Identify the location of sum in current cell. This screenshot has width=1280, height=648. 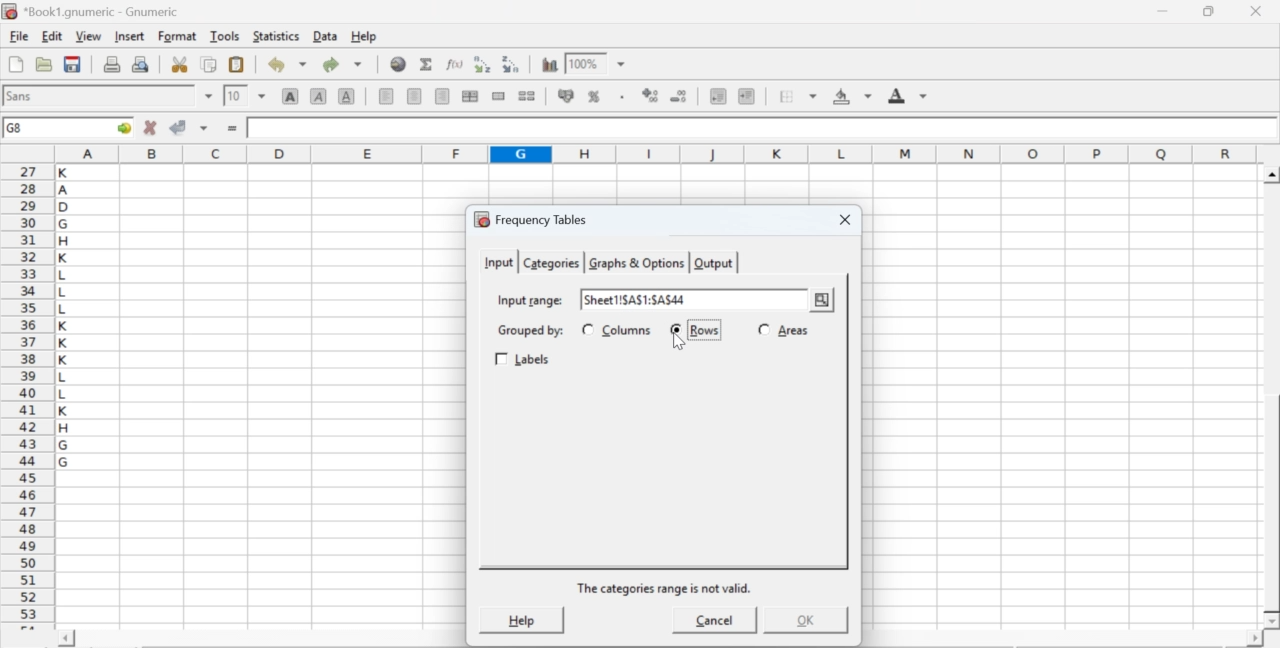
(427, 63).